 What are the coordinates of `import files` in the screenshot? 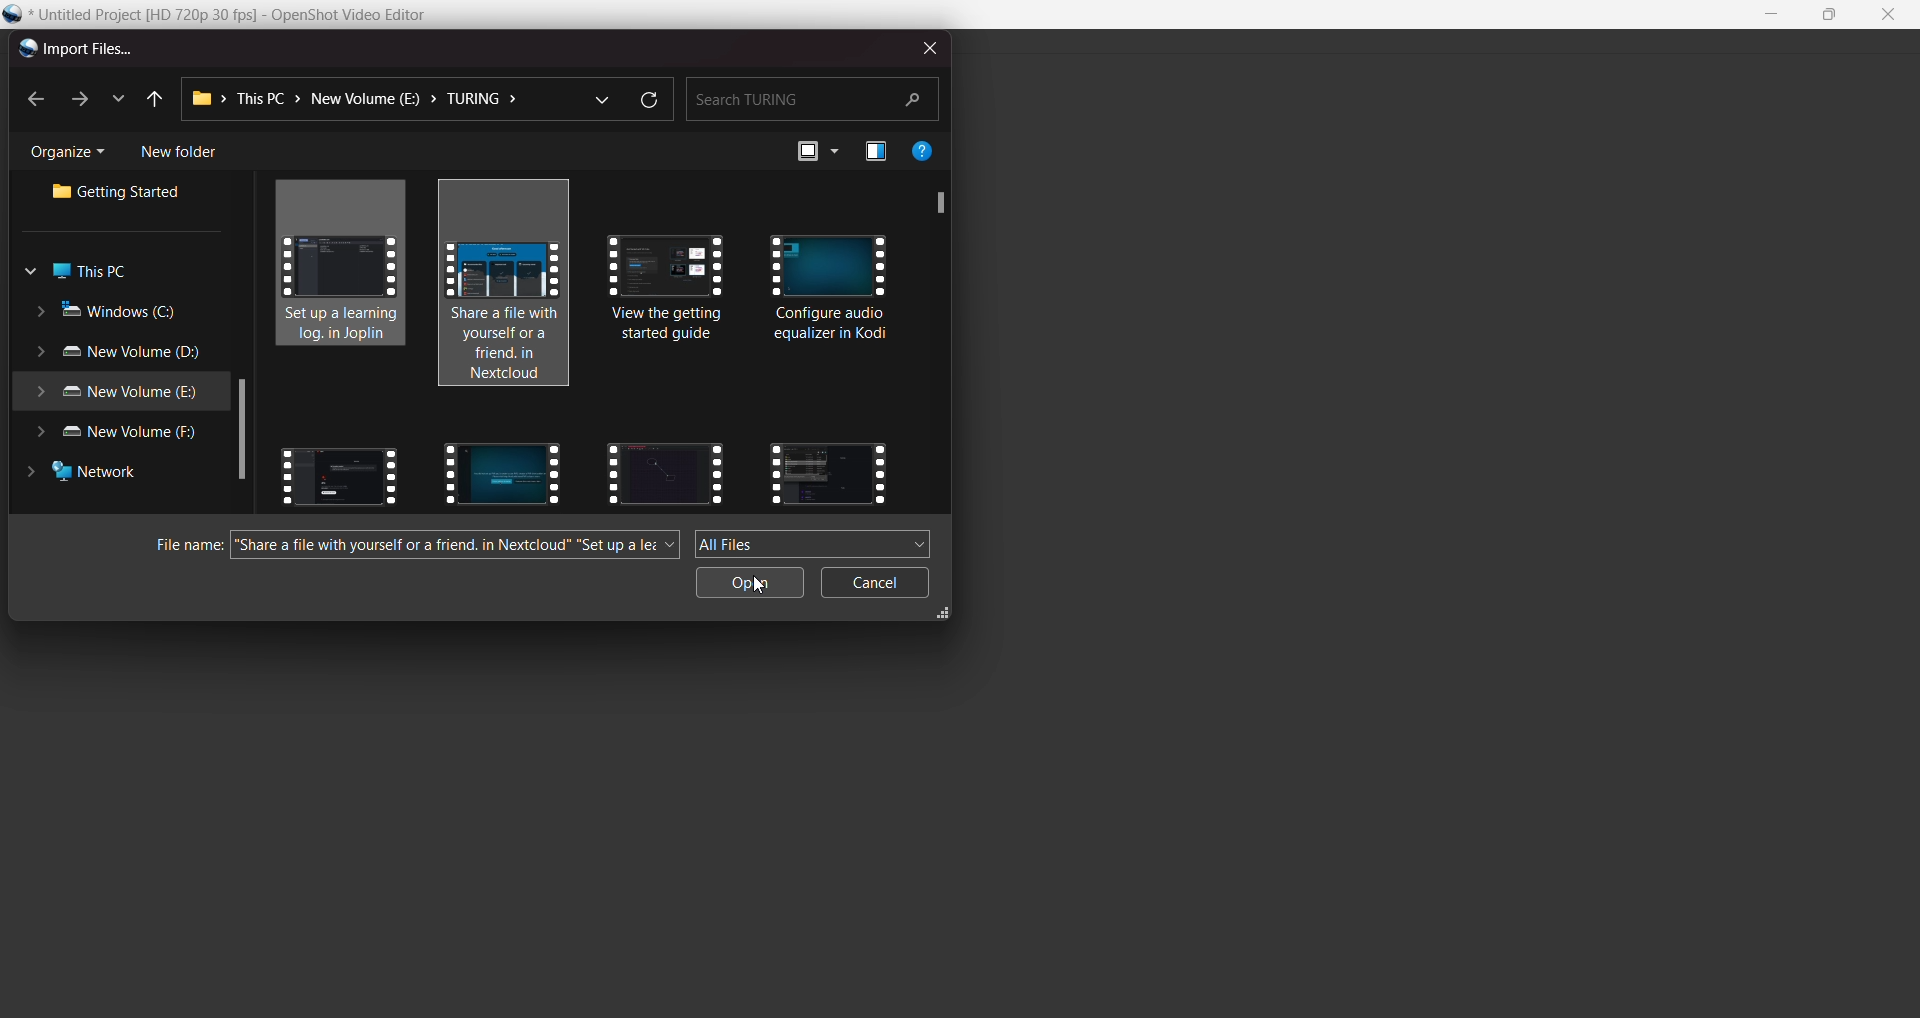 It's located at (74, 50).